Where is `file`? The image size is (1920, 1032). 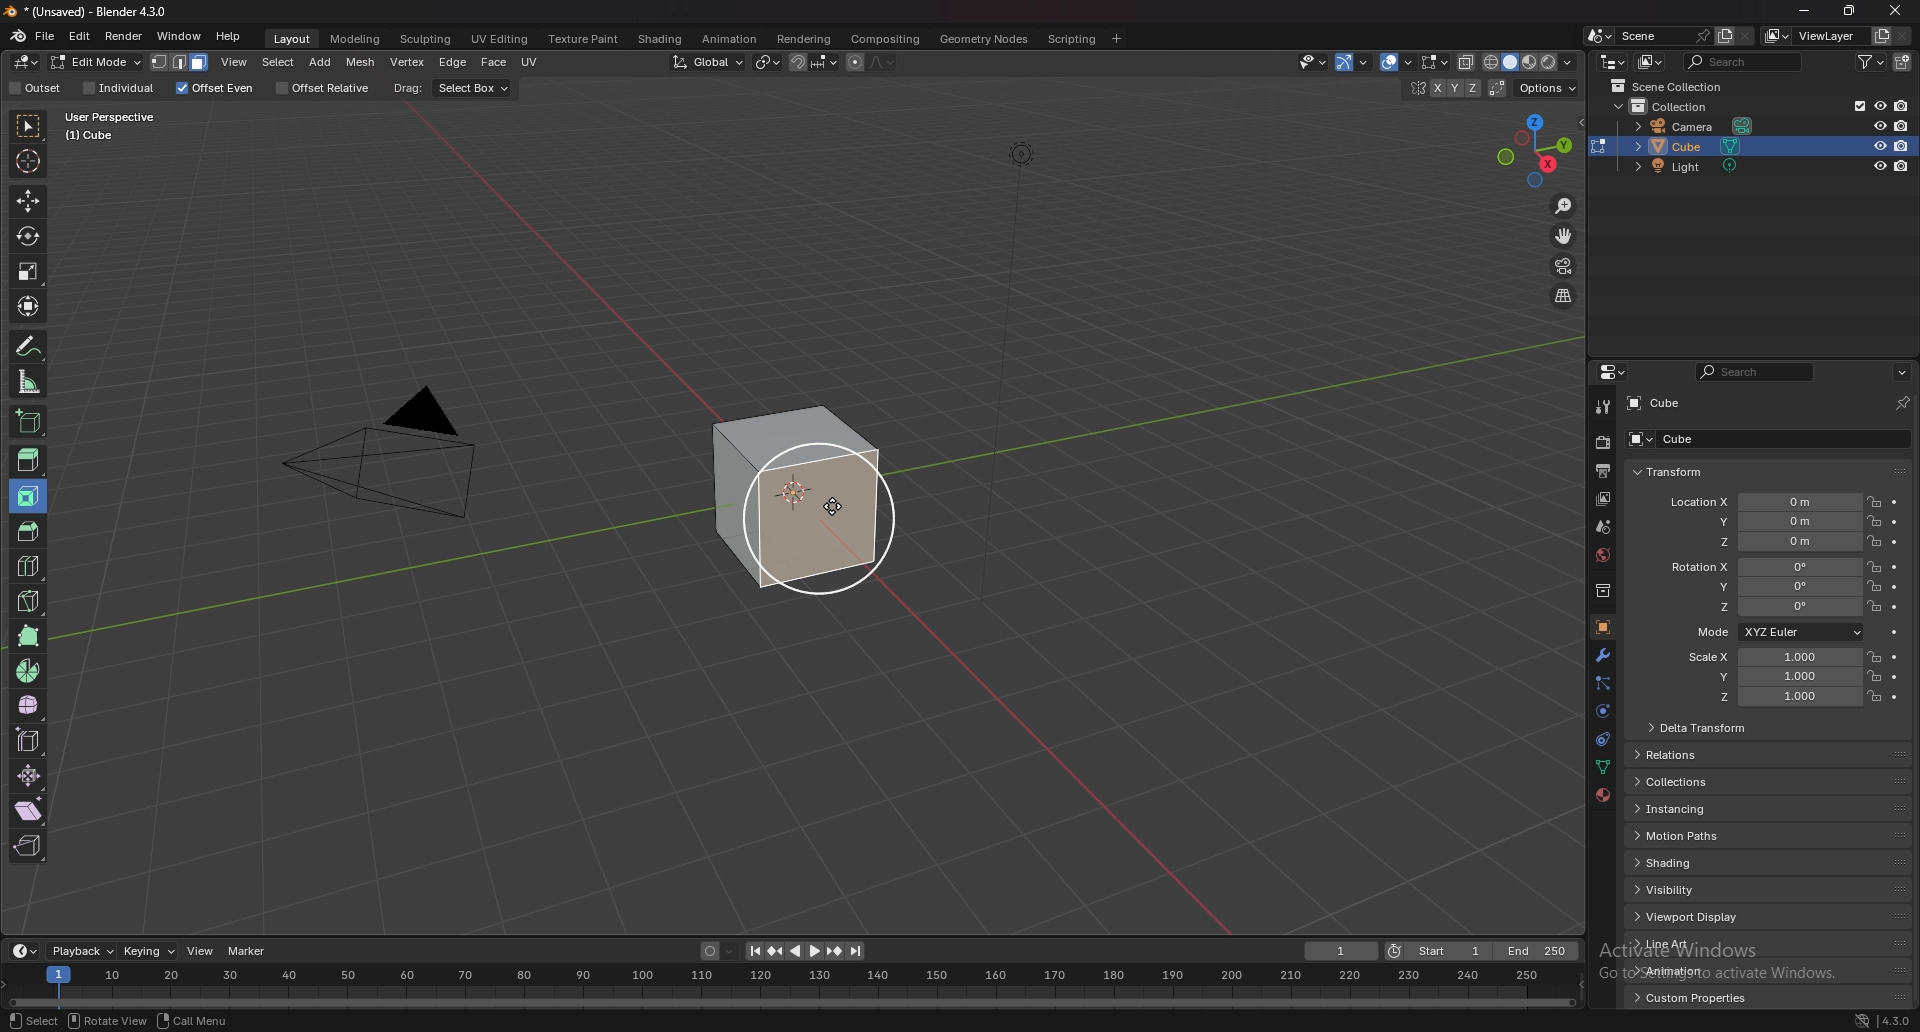 file is located at coordinates (45, 36).